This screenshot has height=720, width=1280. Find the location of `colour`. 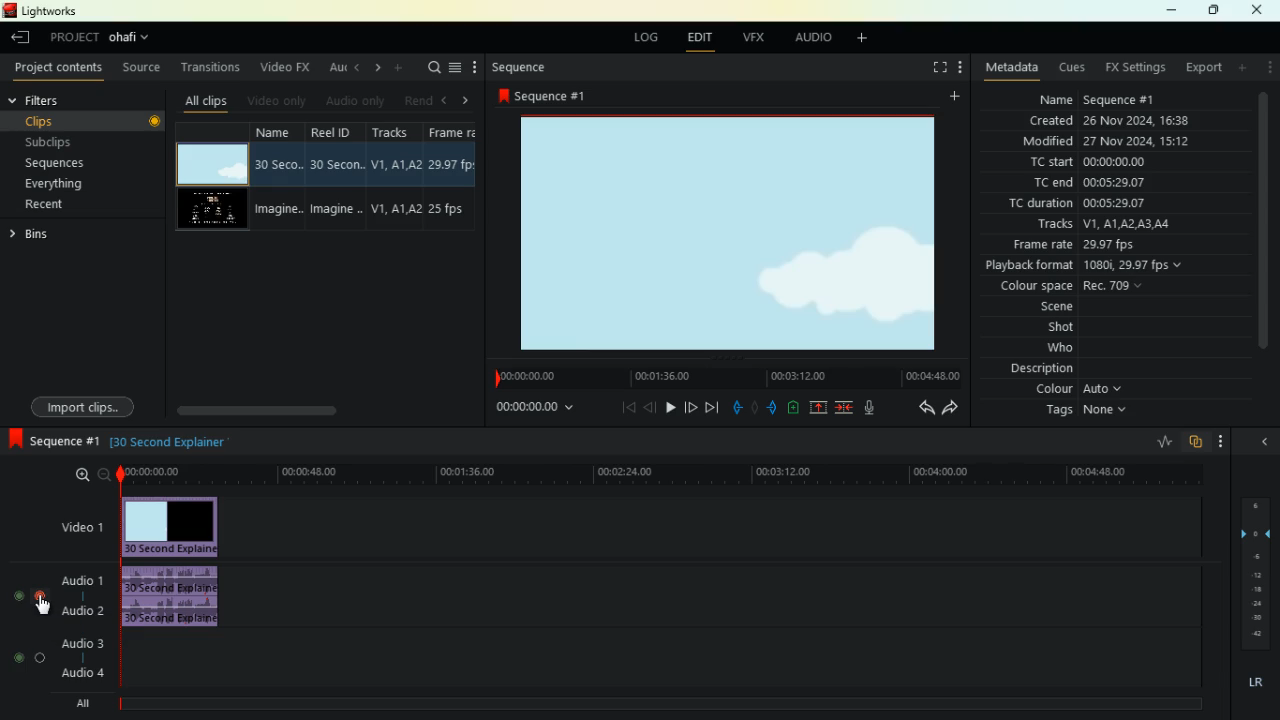

colour is located at coordinates (1075, 389).